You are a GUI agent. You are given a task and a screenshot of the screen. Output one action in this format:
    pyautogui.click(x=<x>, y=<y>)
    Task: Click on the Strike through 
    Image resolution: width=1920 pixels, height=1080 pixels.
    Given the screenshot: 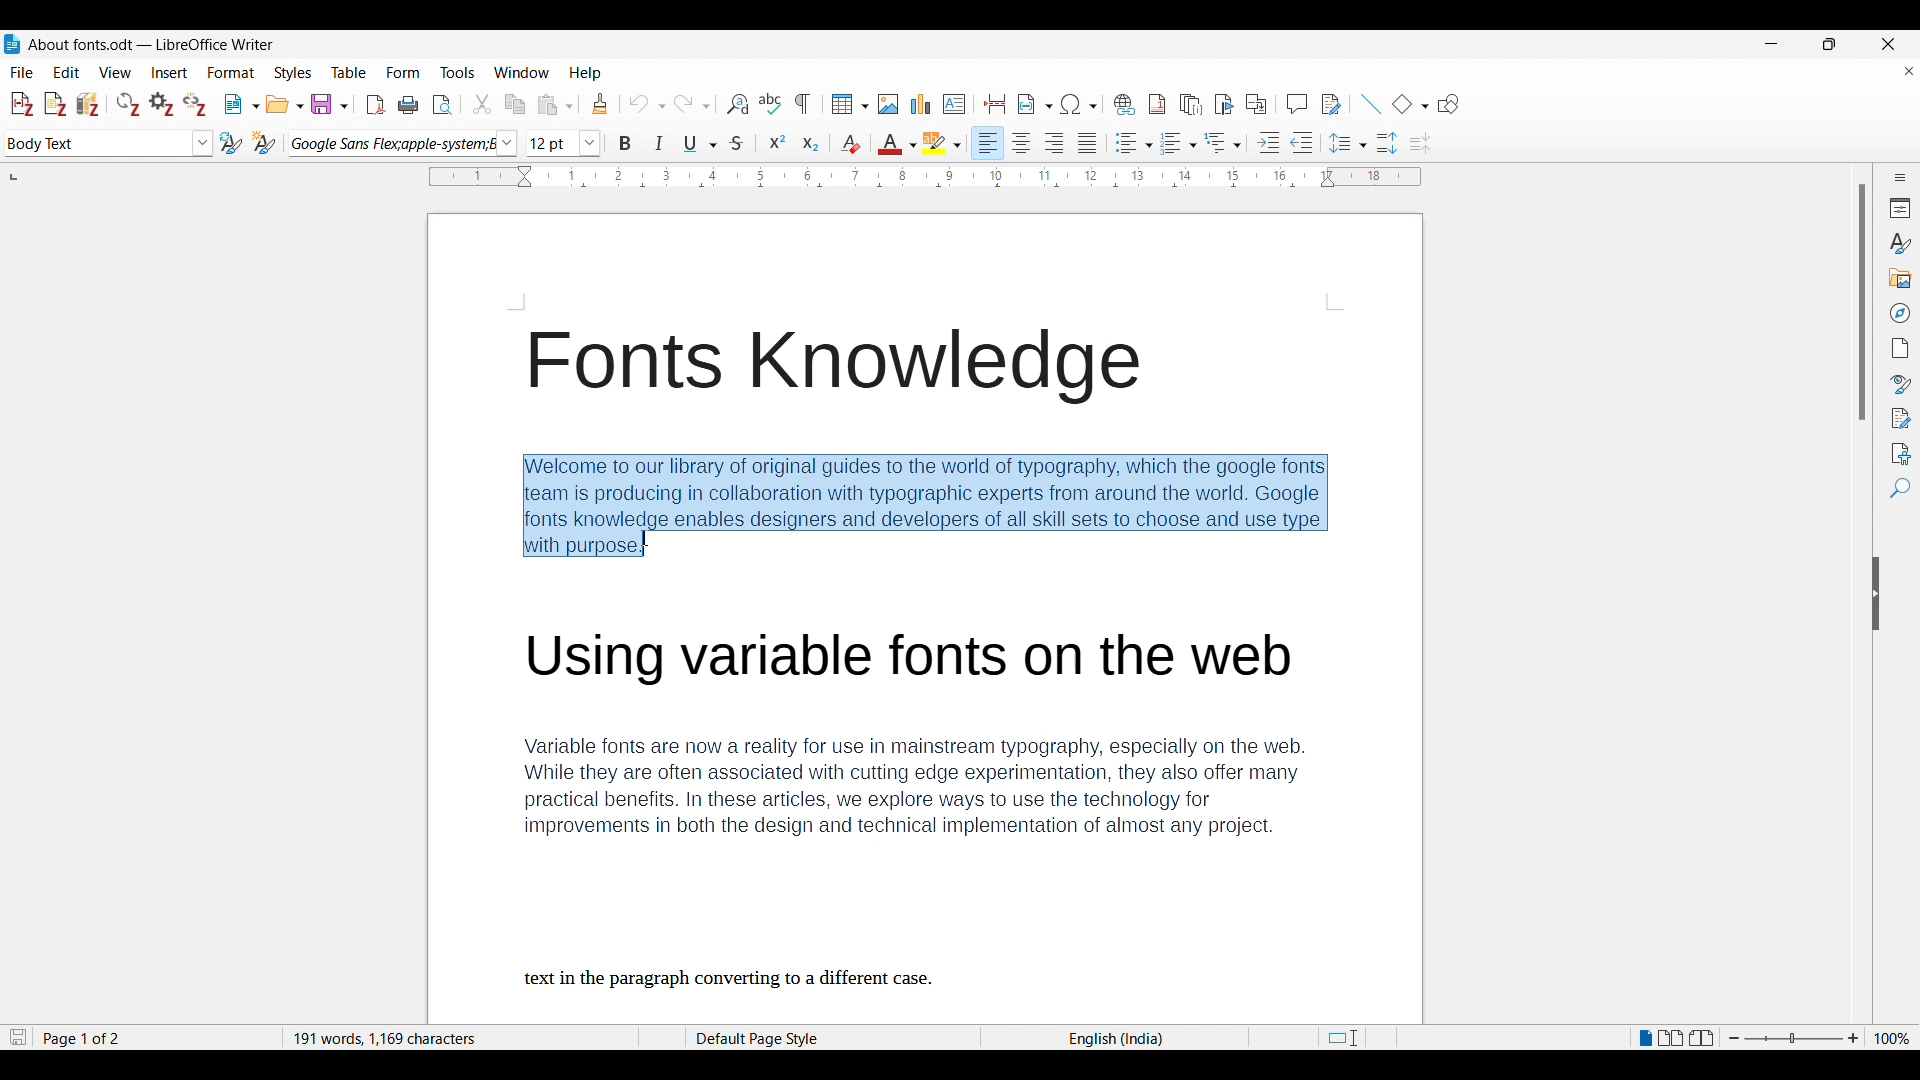 What is the action you would take?
    pyautogui.click(x=737, y=143)
    